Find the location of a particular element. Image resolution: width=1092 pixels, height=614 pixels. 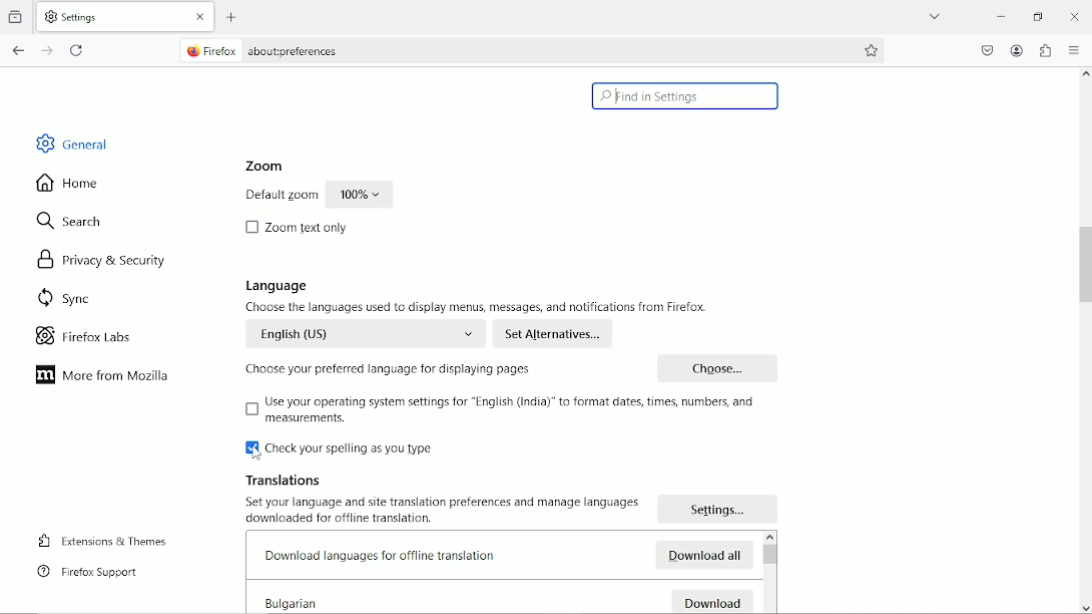

More from mozilla is located at coordinates (105, 374).